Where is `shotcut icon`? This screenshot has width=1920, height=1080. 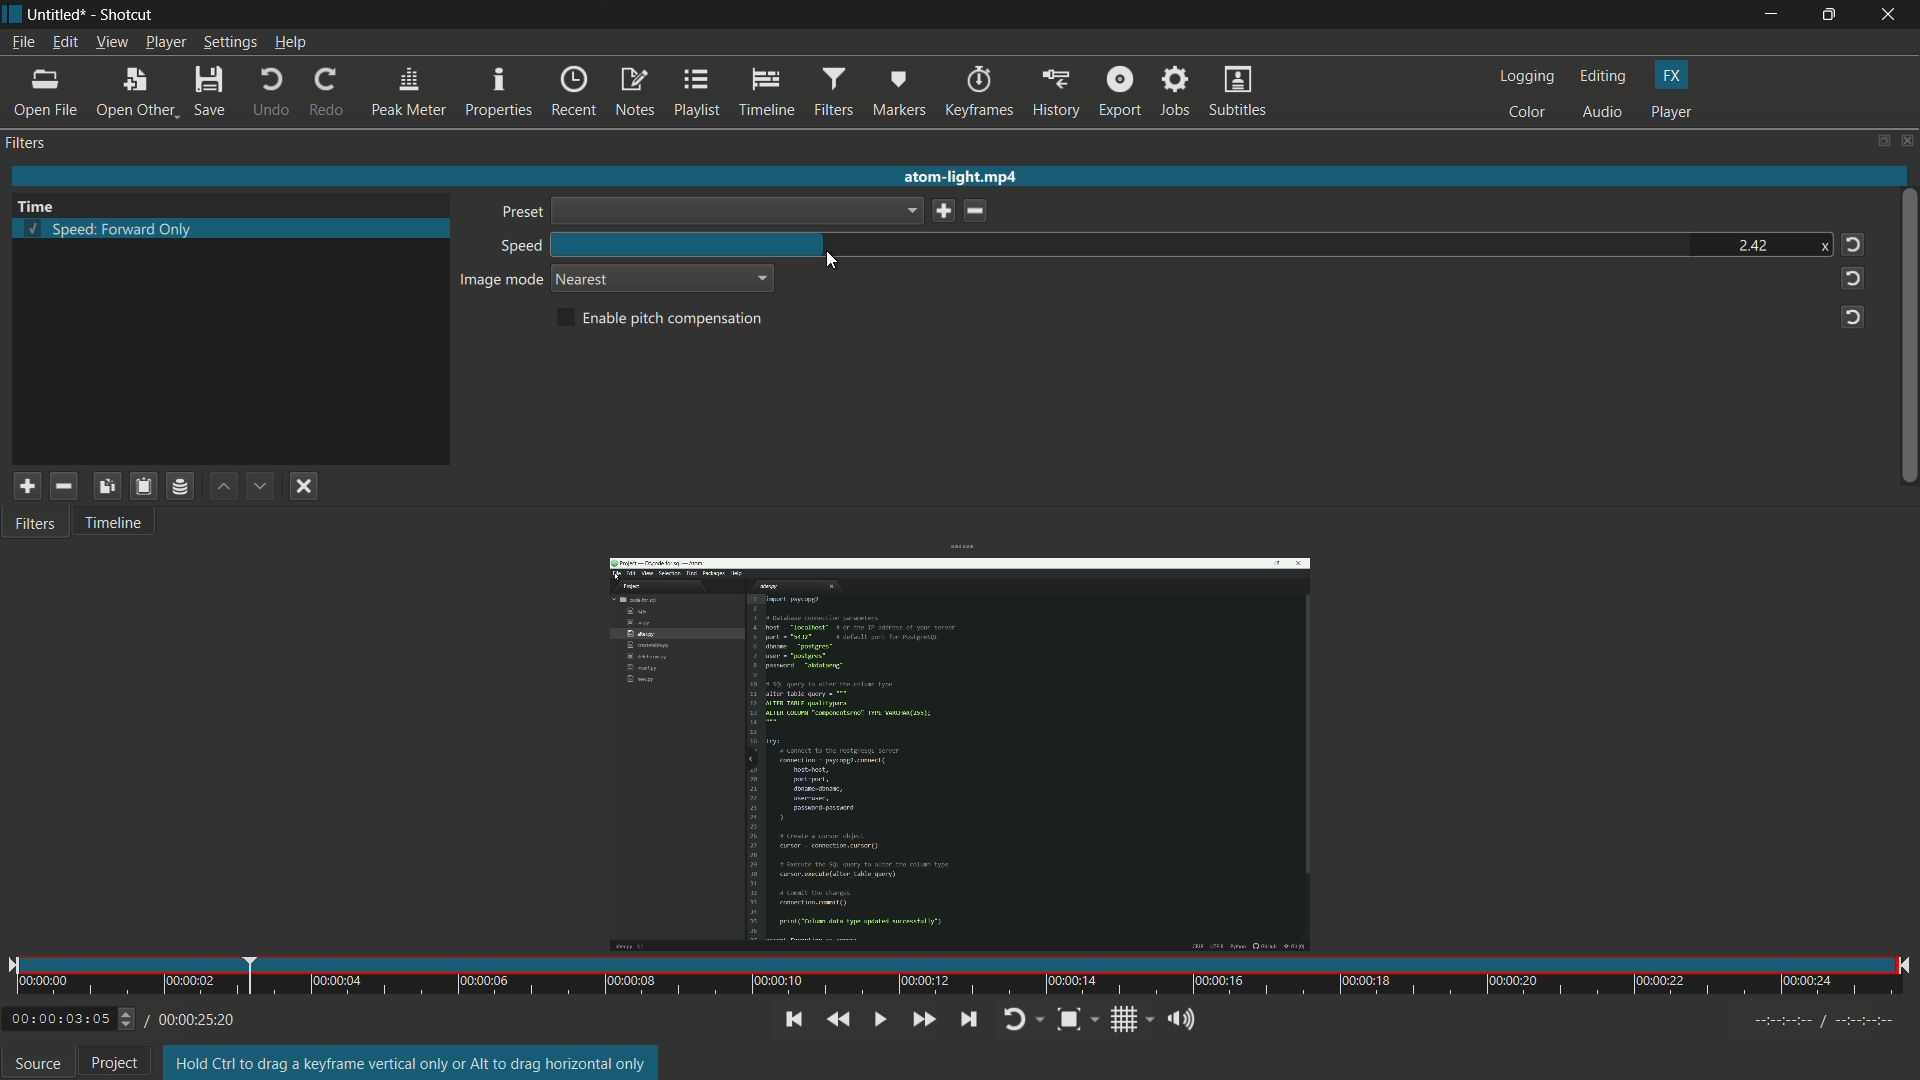
shotcut icon is located at coordinates (12, 13).